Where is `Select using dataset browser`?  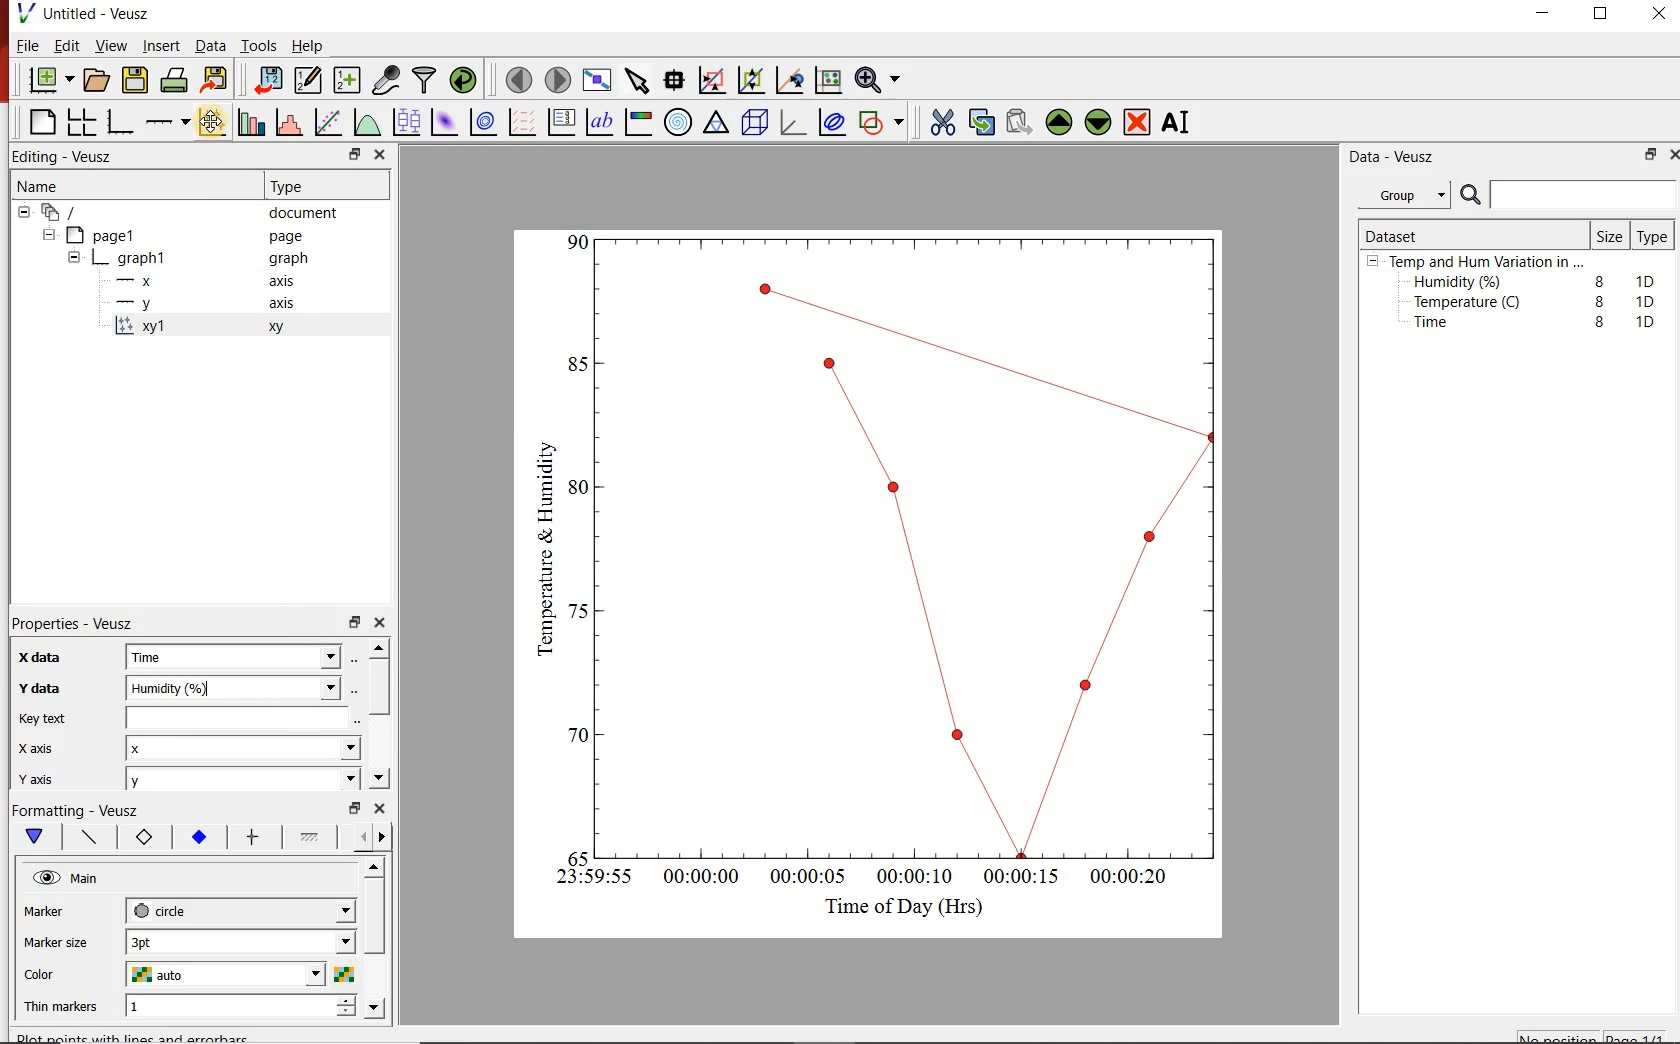
Select using dataset browser is located at coordinates (361, 658).